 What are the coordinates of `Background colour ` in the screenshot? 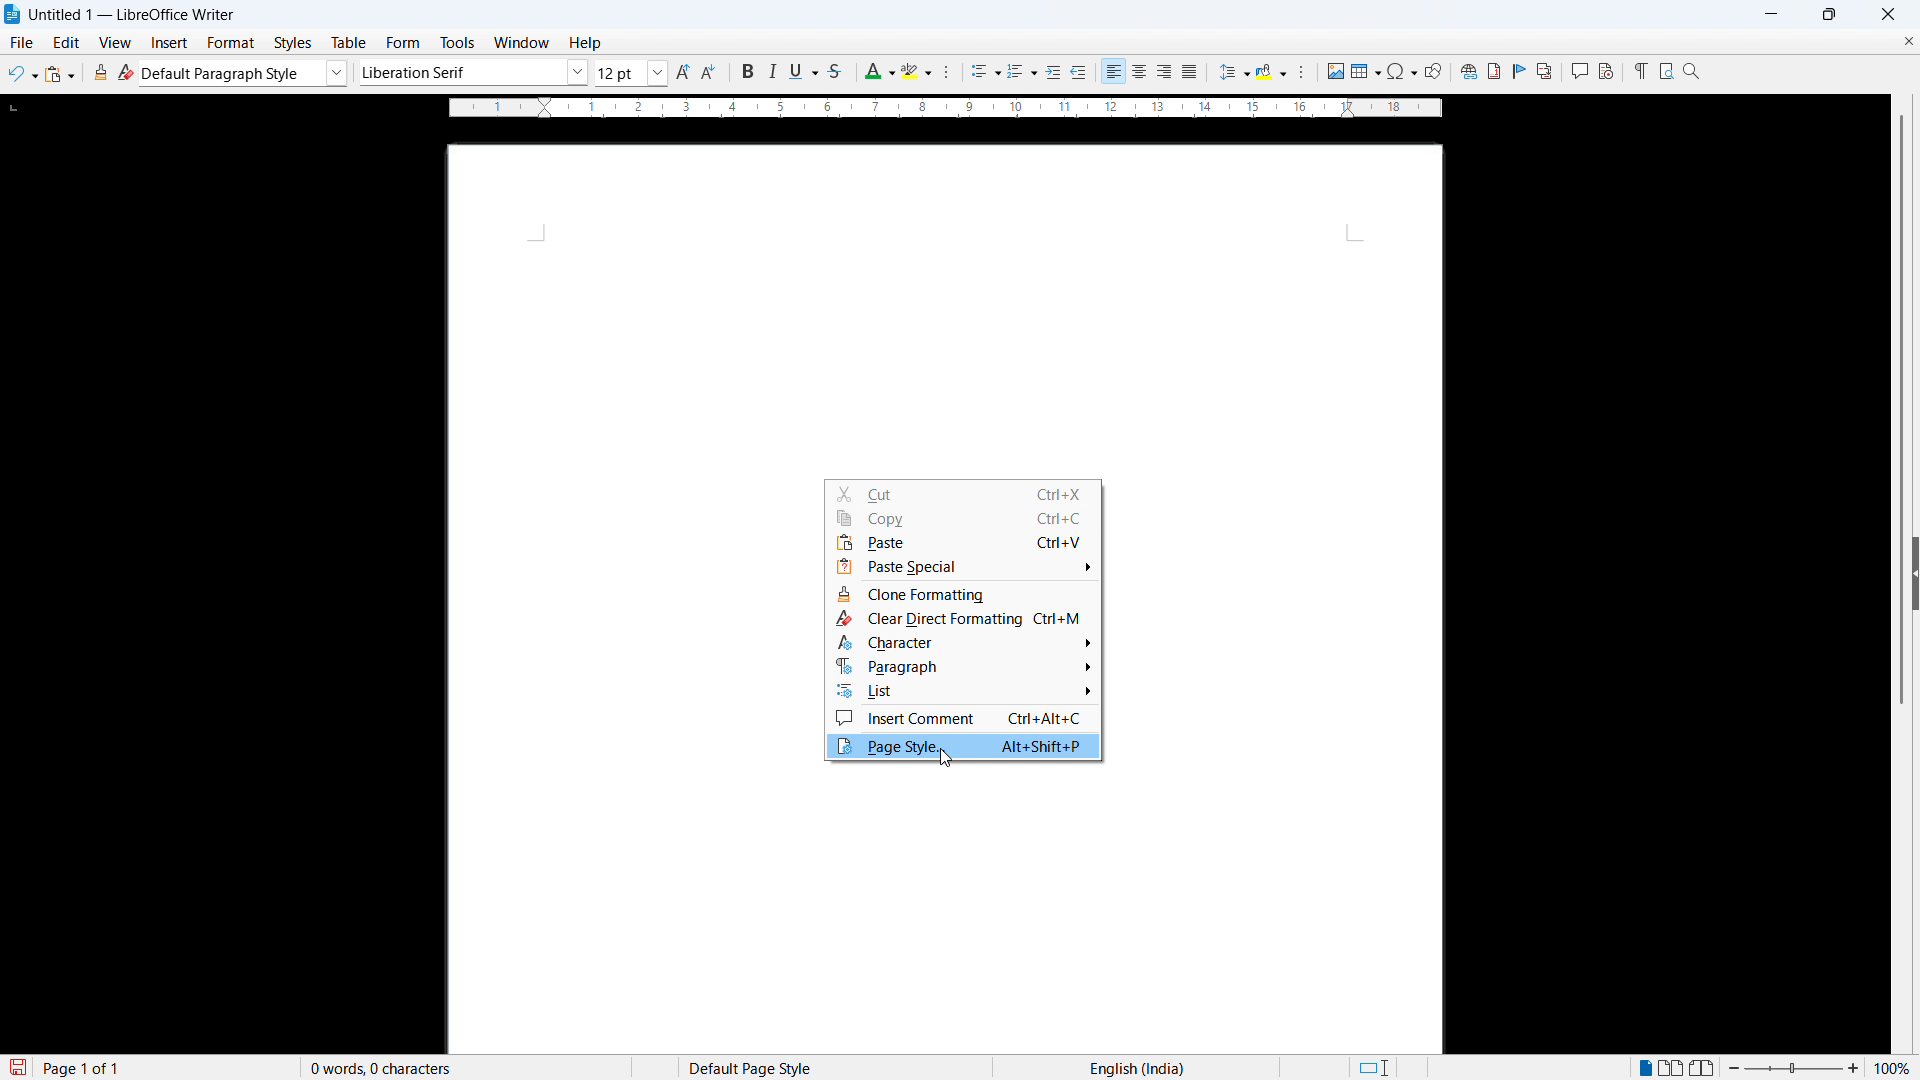 It's located at (1272, 72).